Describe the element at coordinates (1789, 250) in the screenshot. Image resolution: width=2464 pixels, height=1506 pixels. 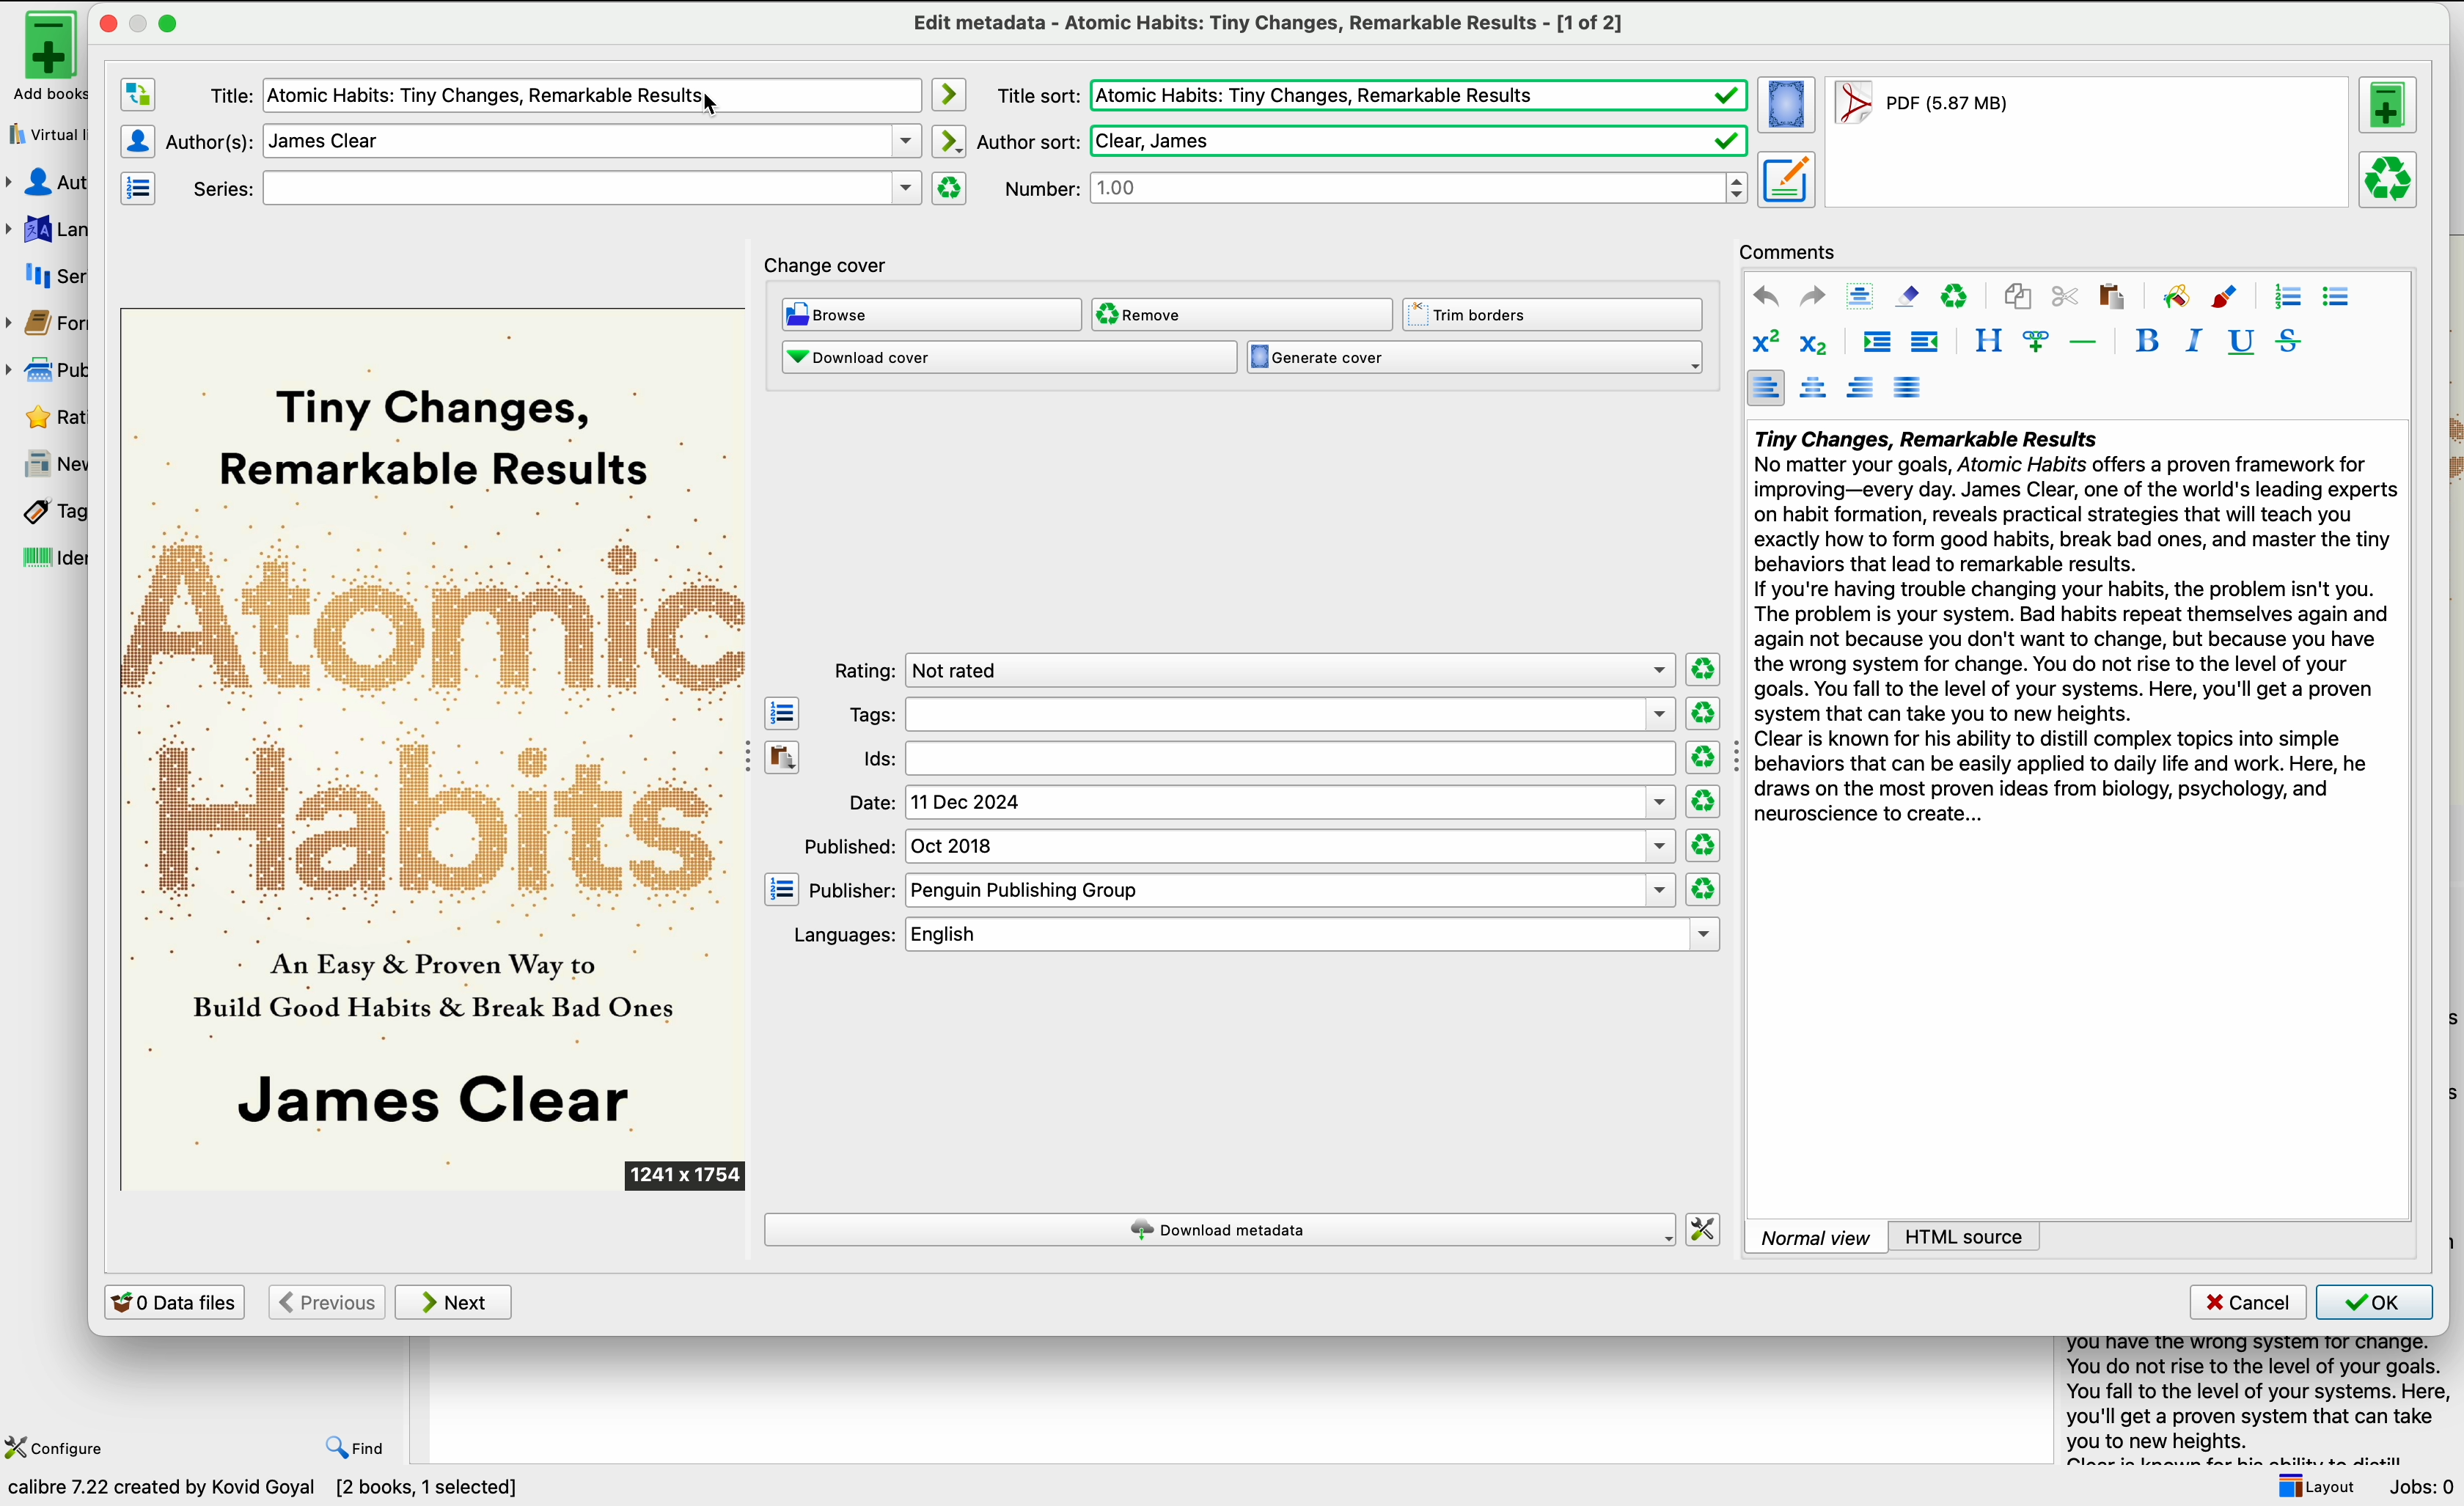
I see `comments` at that location.